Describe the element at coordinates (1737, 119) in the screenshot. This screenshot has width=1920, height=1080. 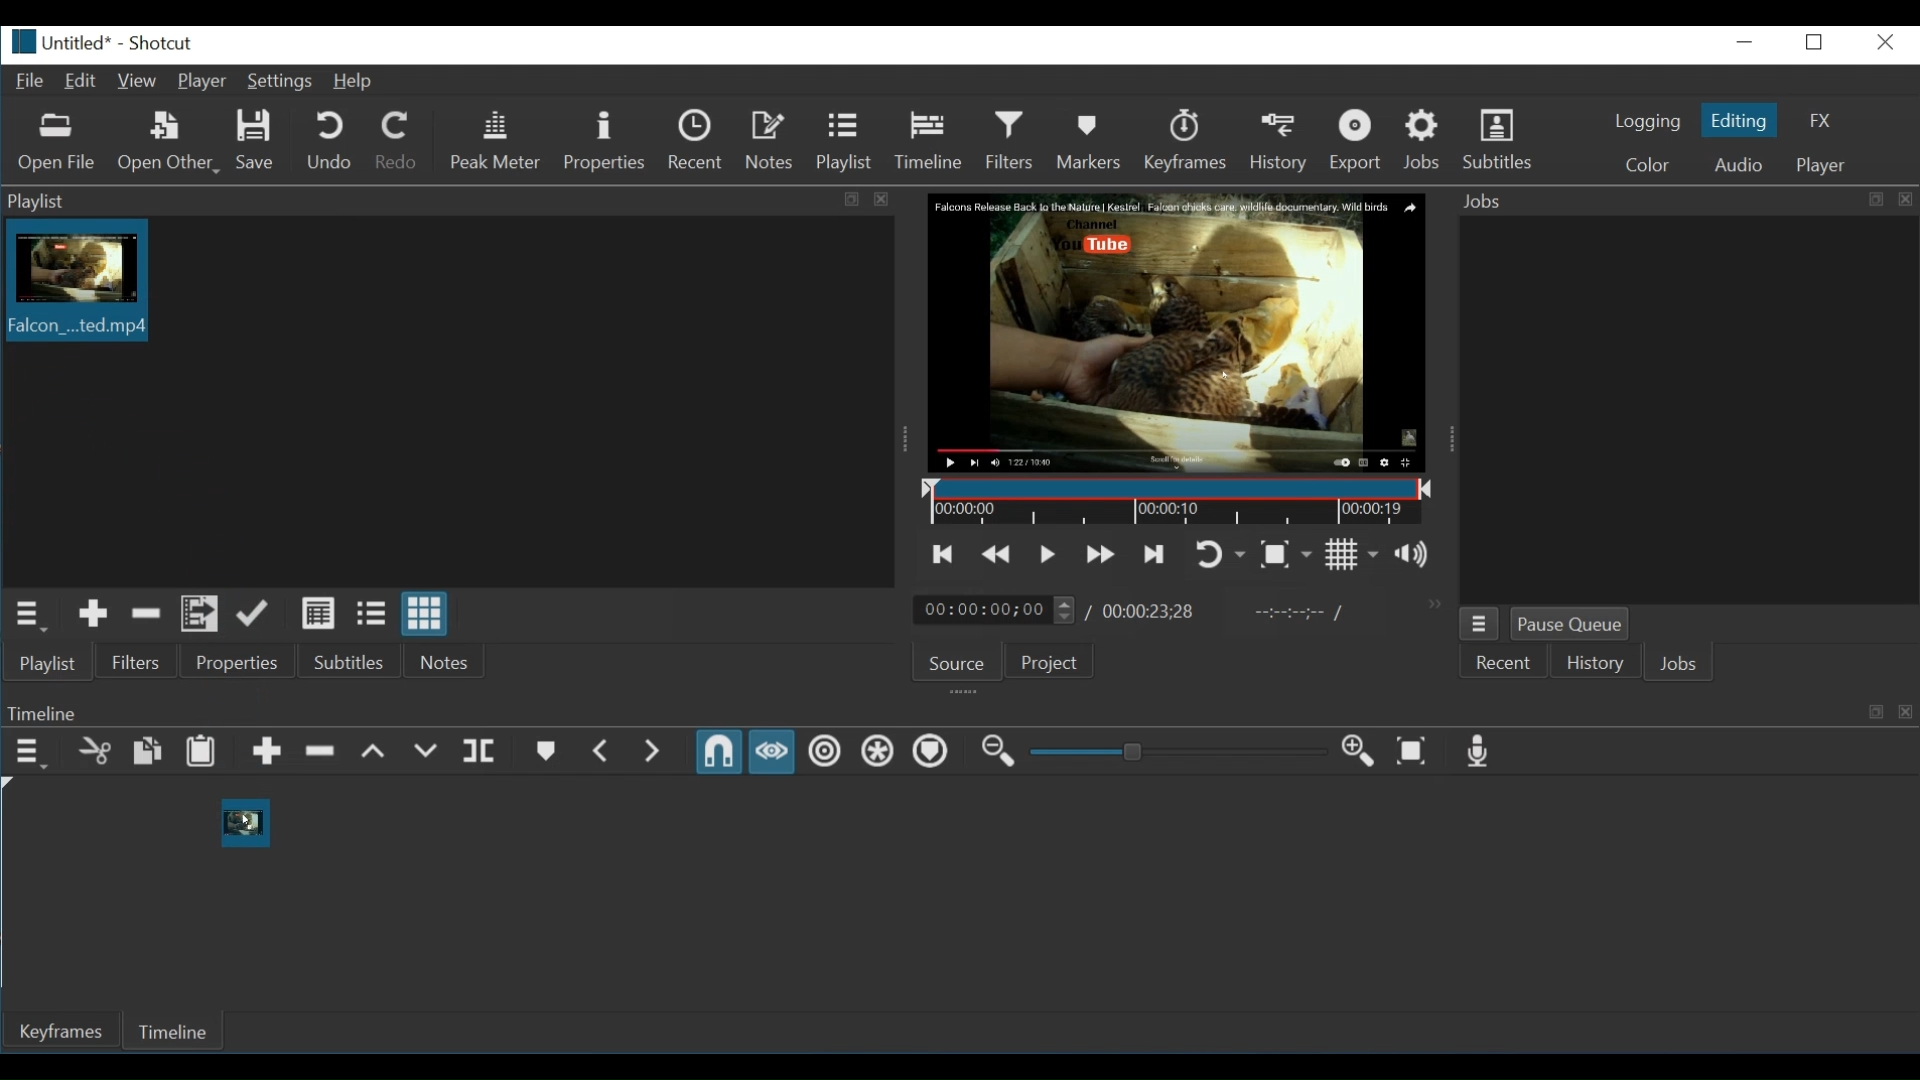
I see `Eiting` at that location.